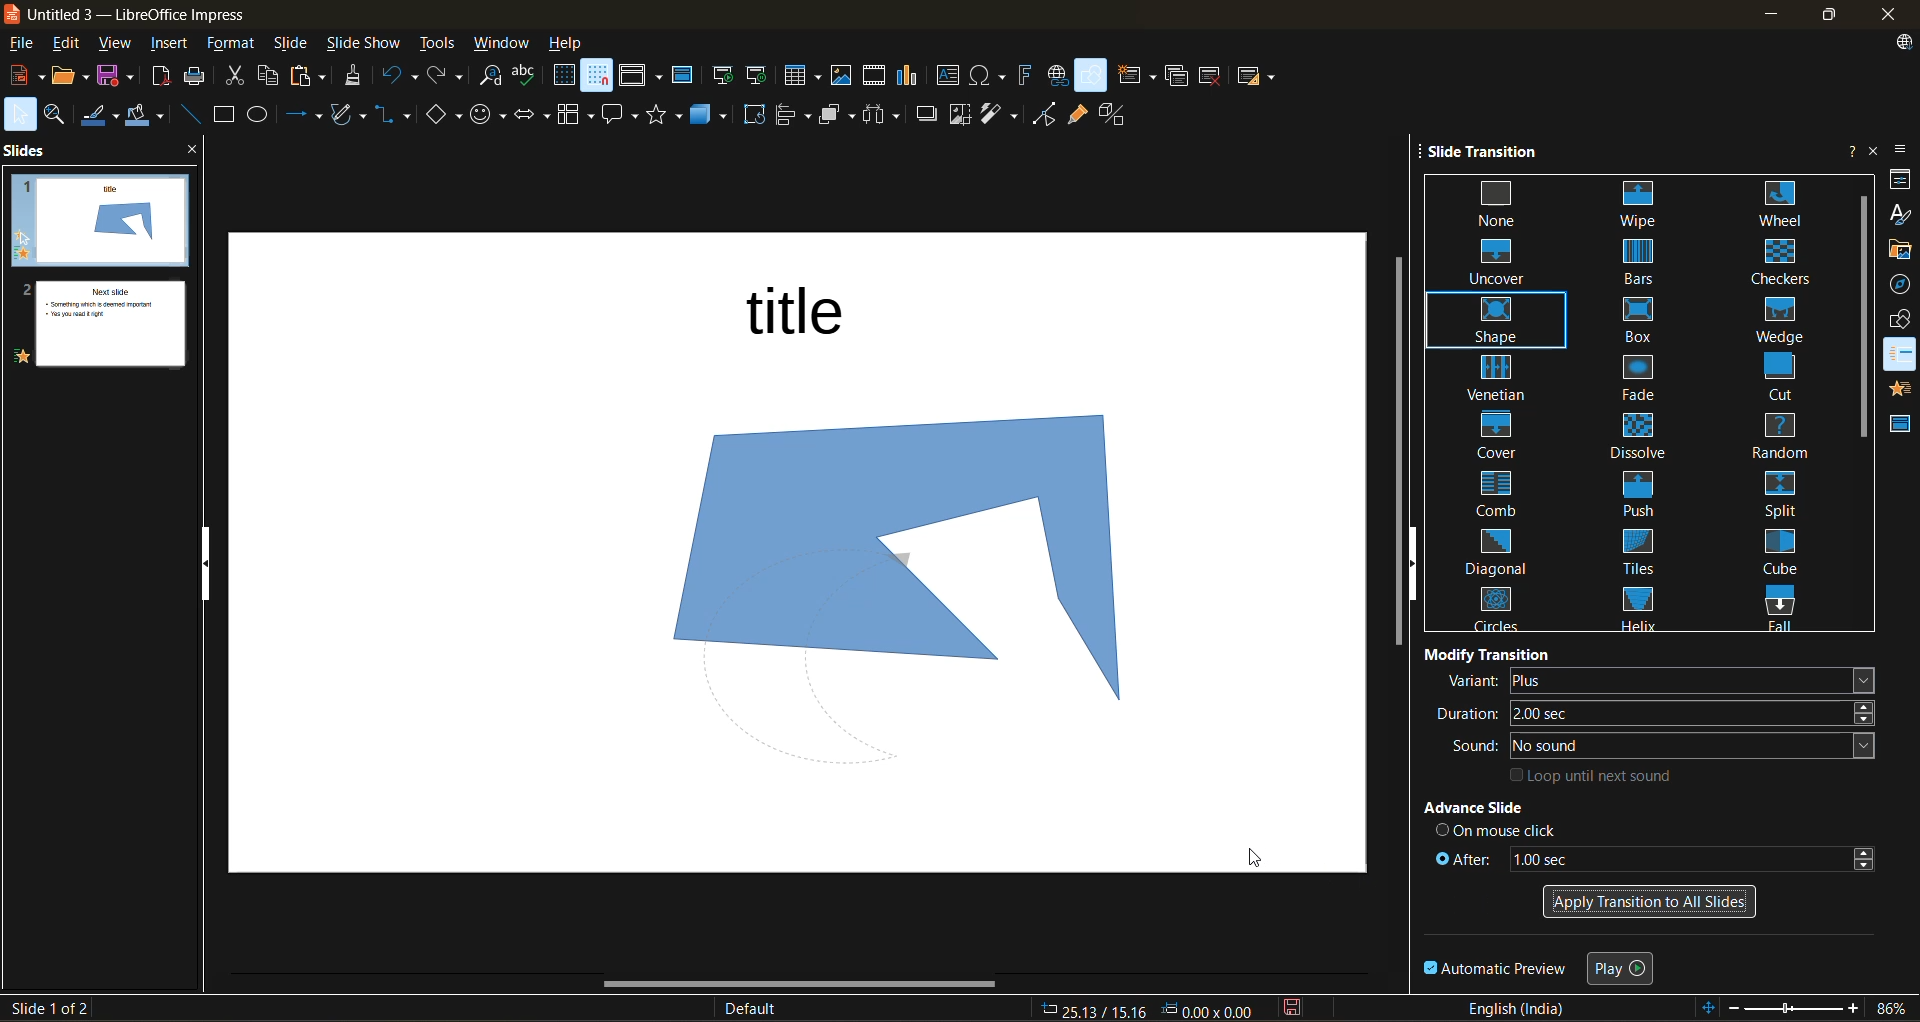  Describe the element at coordinates (293, 43) in the screenshot. I see `slide` at that location.